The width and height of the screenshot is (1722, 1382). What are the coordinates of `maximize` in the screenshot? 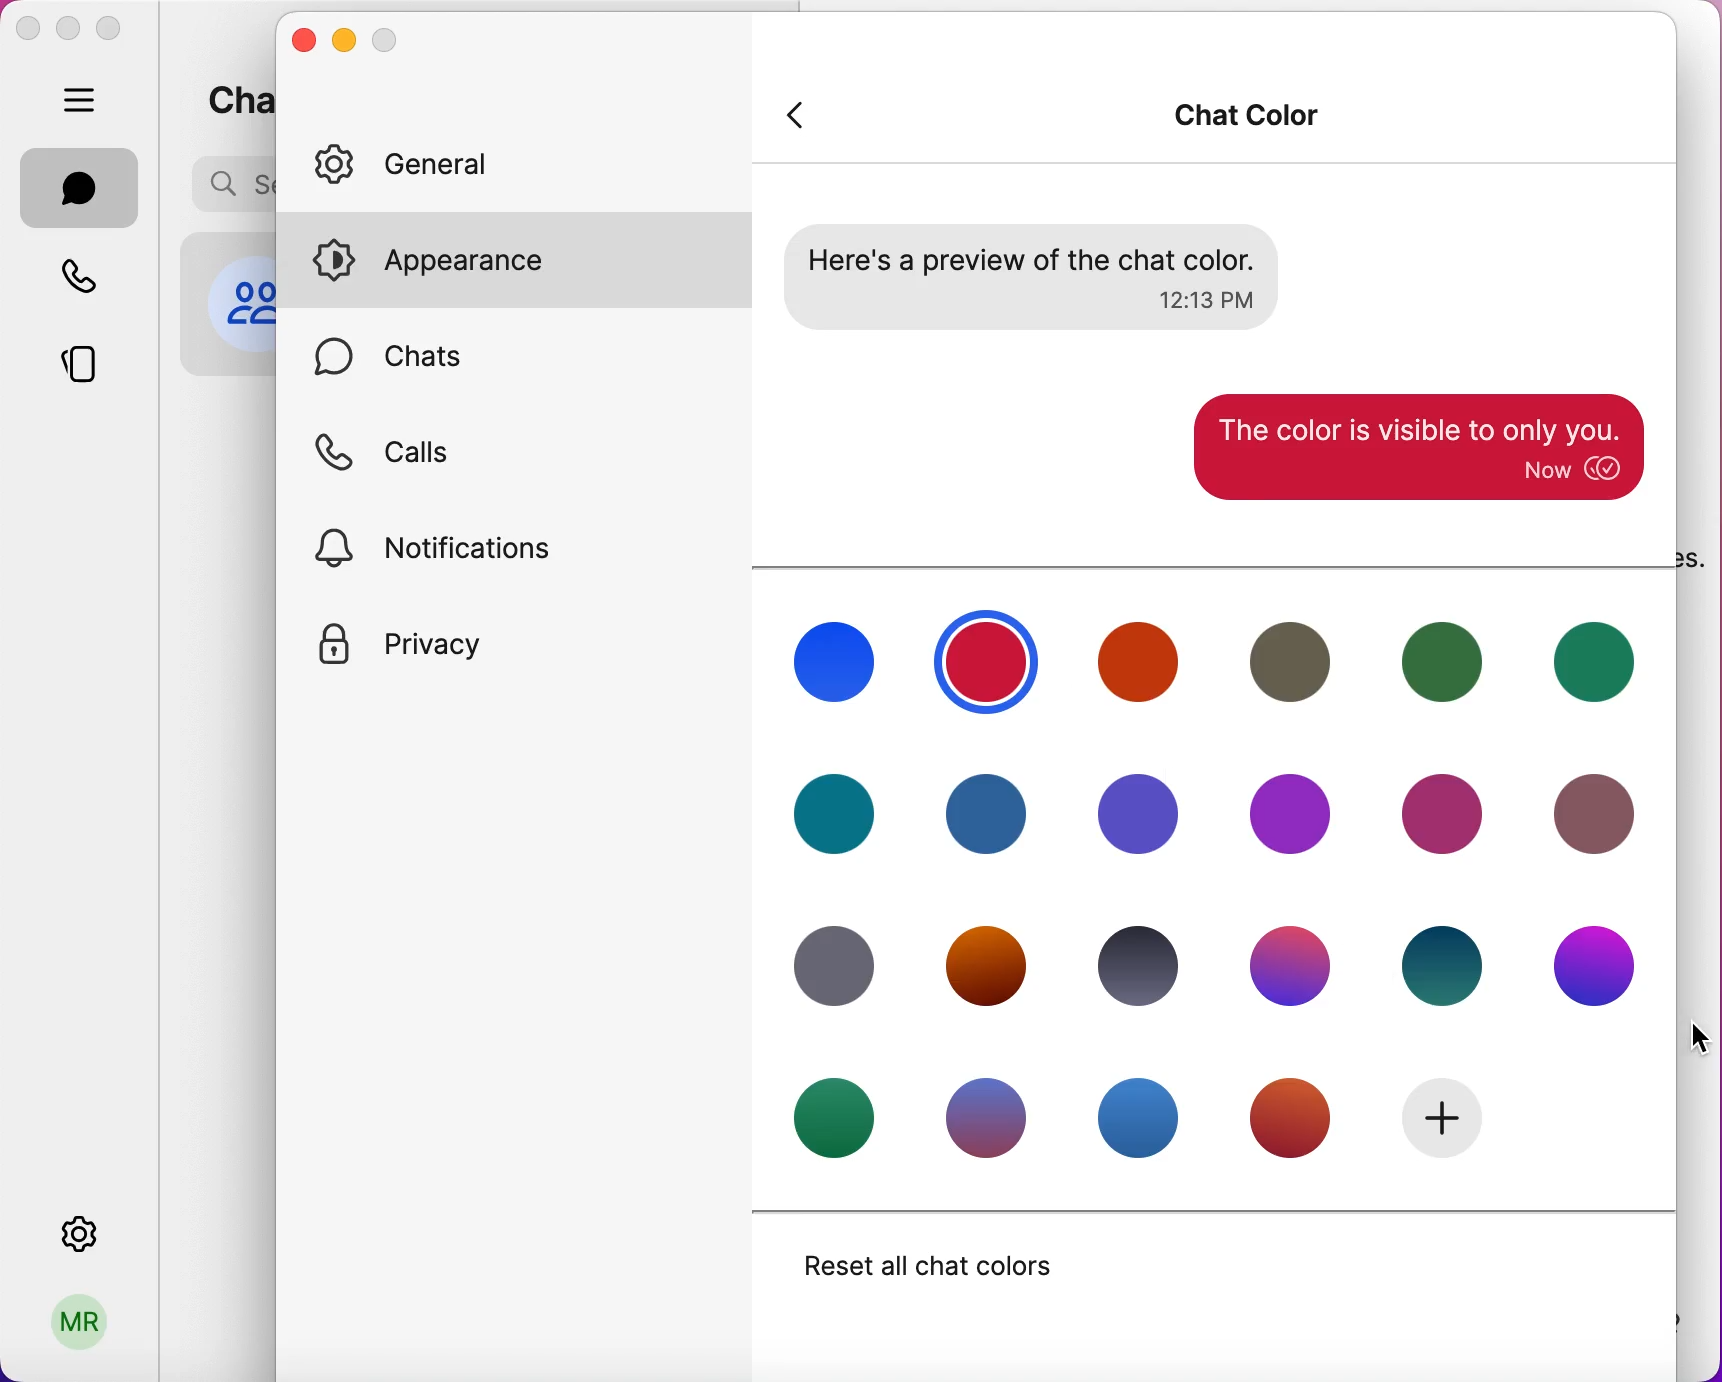 It's located at (116, 29).